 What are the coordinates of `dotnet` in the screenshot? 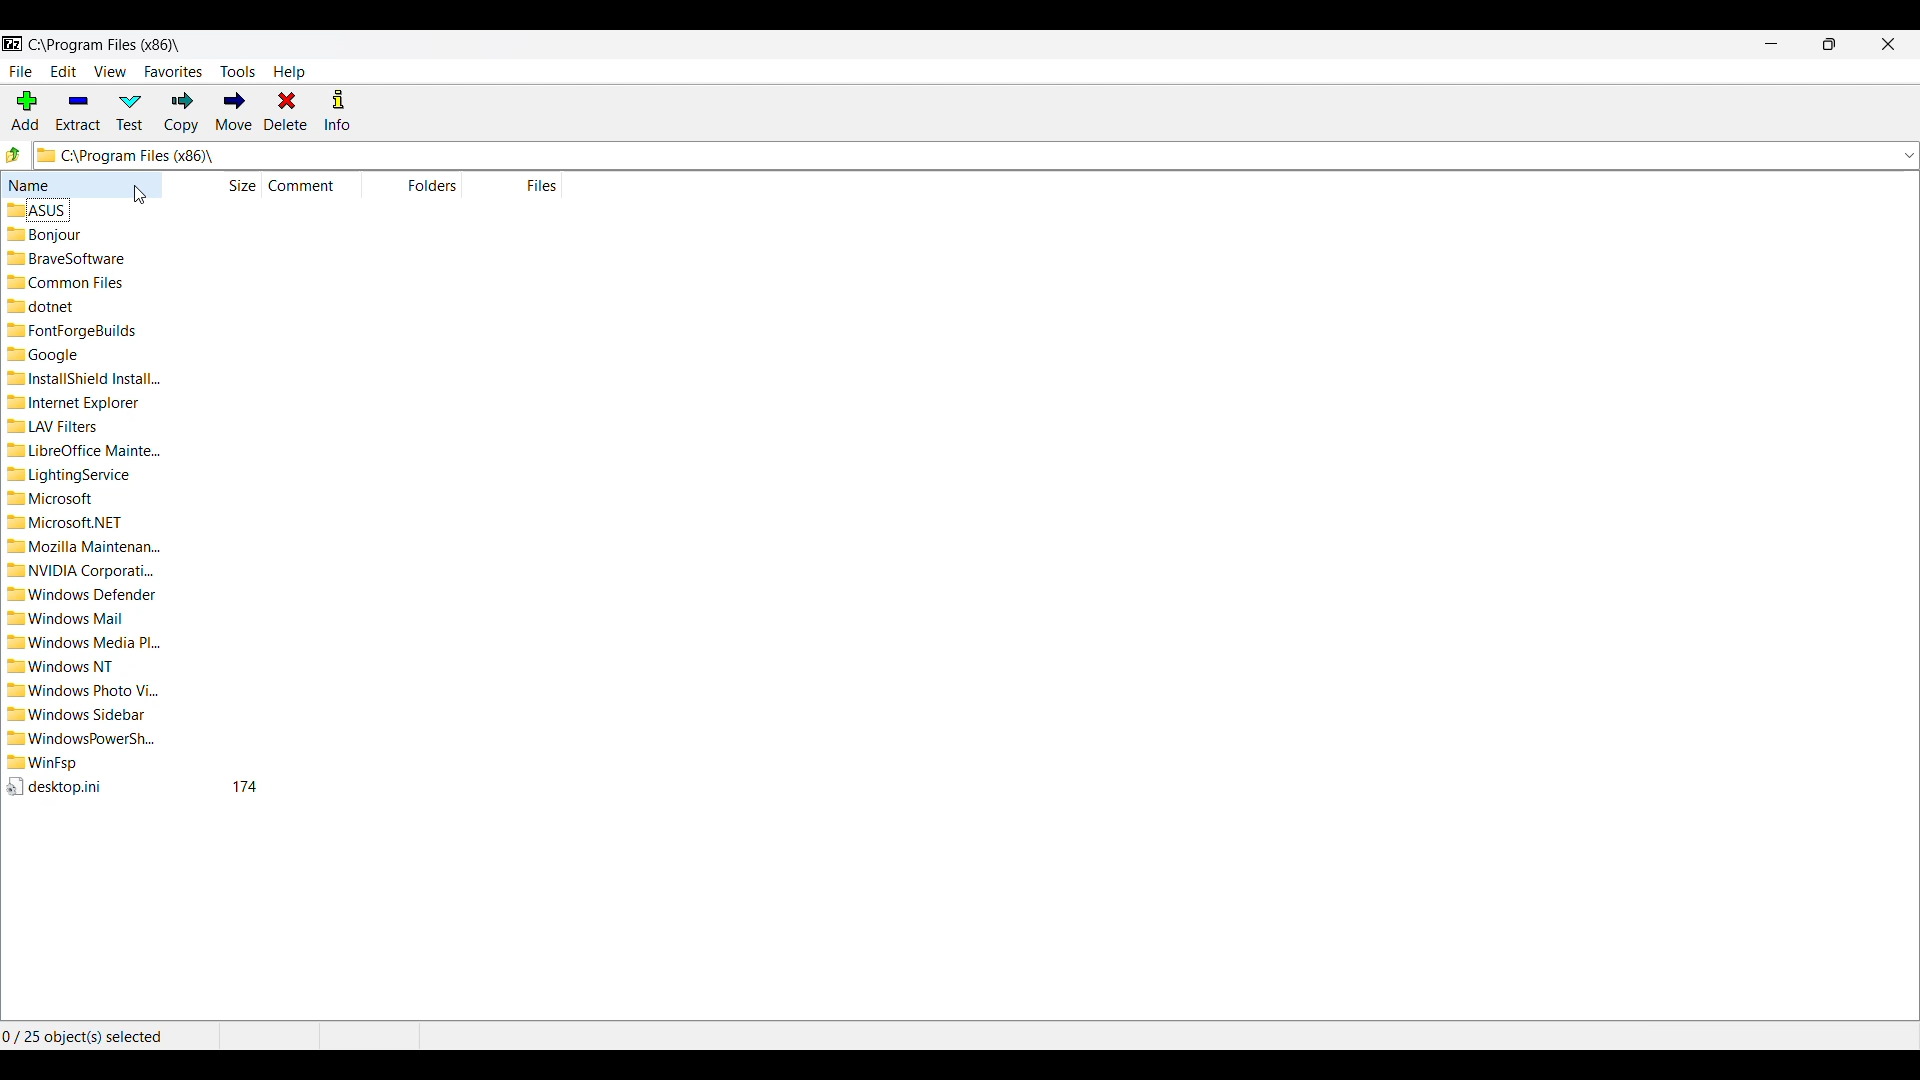 It's located at (45, 306).